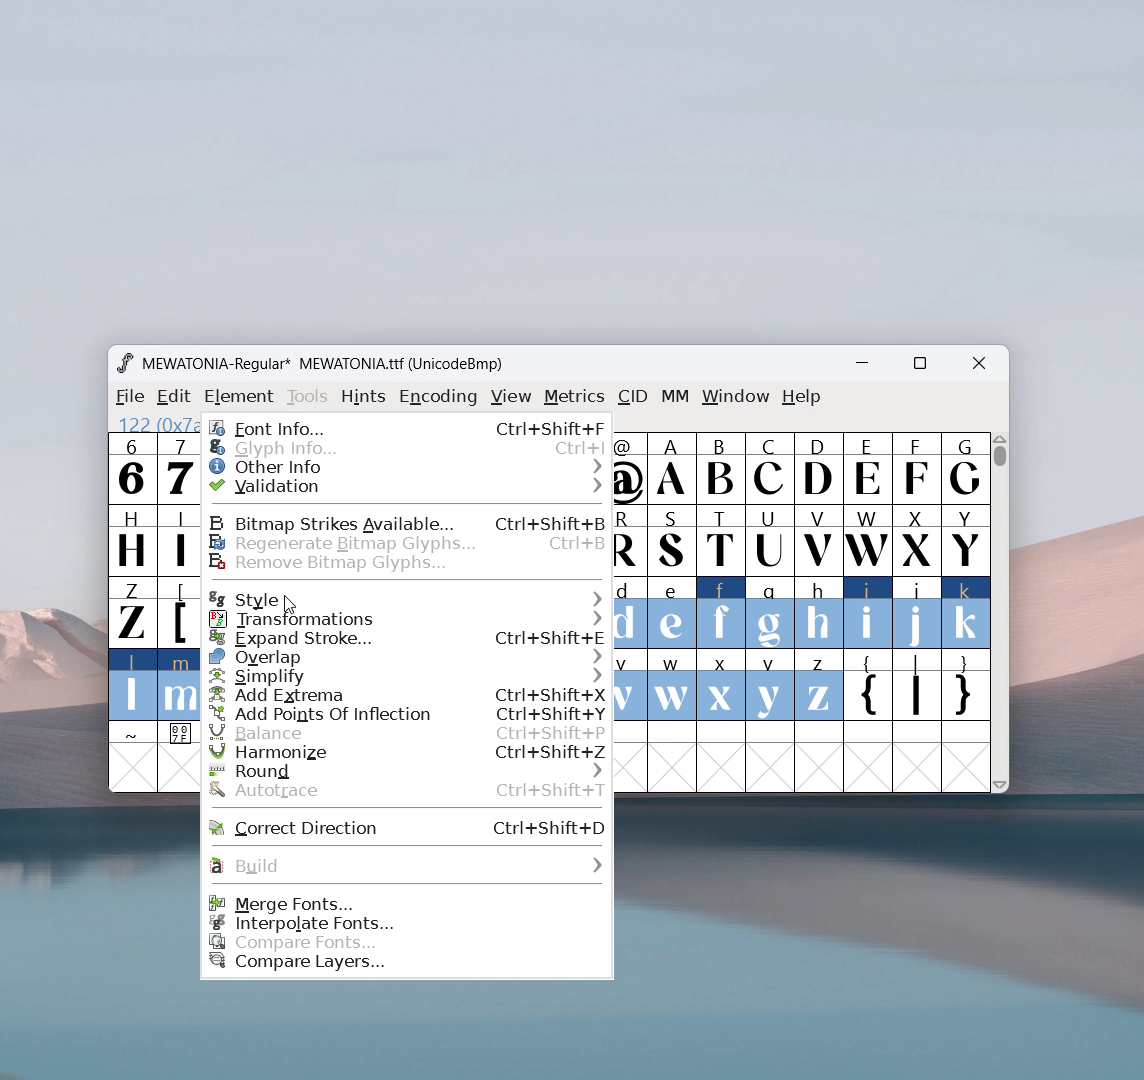  What do you see at coordinates (131, 611) in the screenshot?
I see `Z` at bounding box center [131, 611].